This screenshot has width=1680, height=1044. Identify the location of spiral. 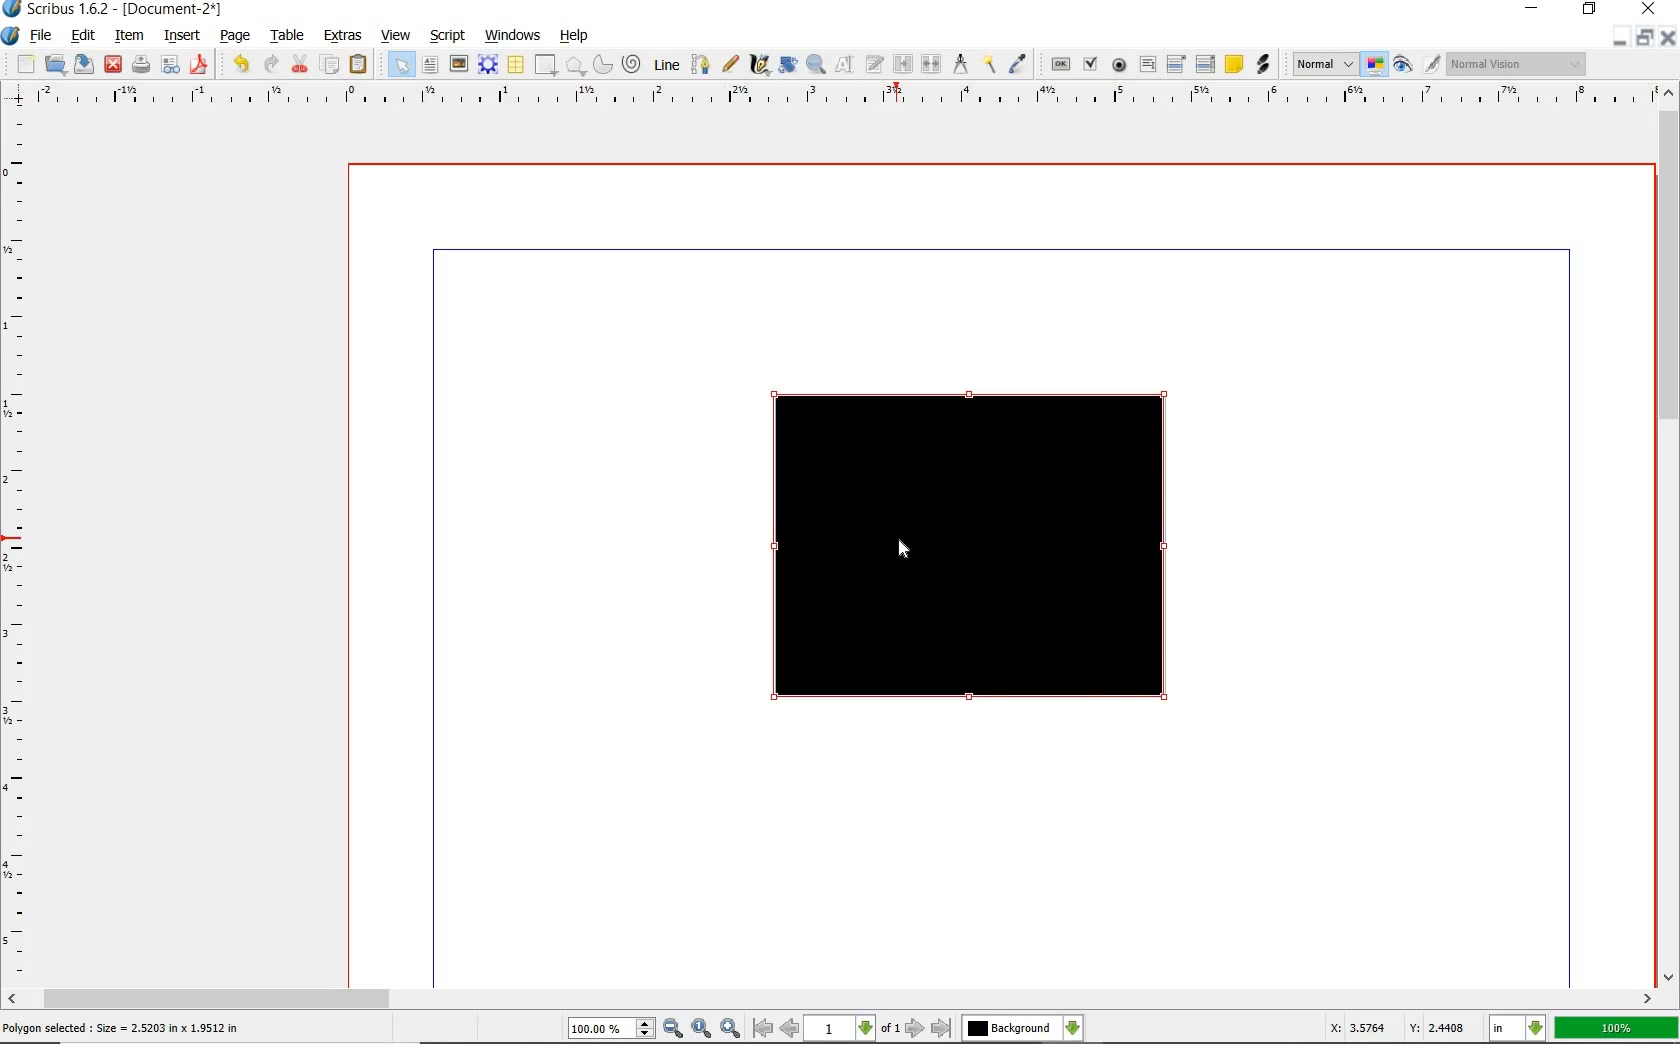
(634, 66).